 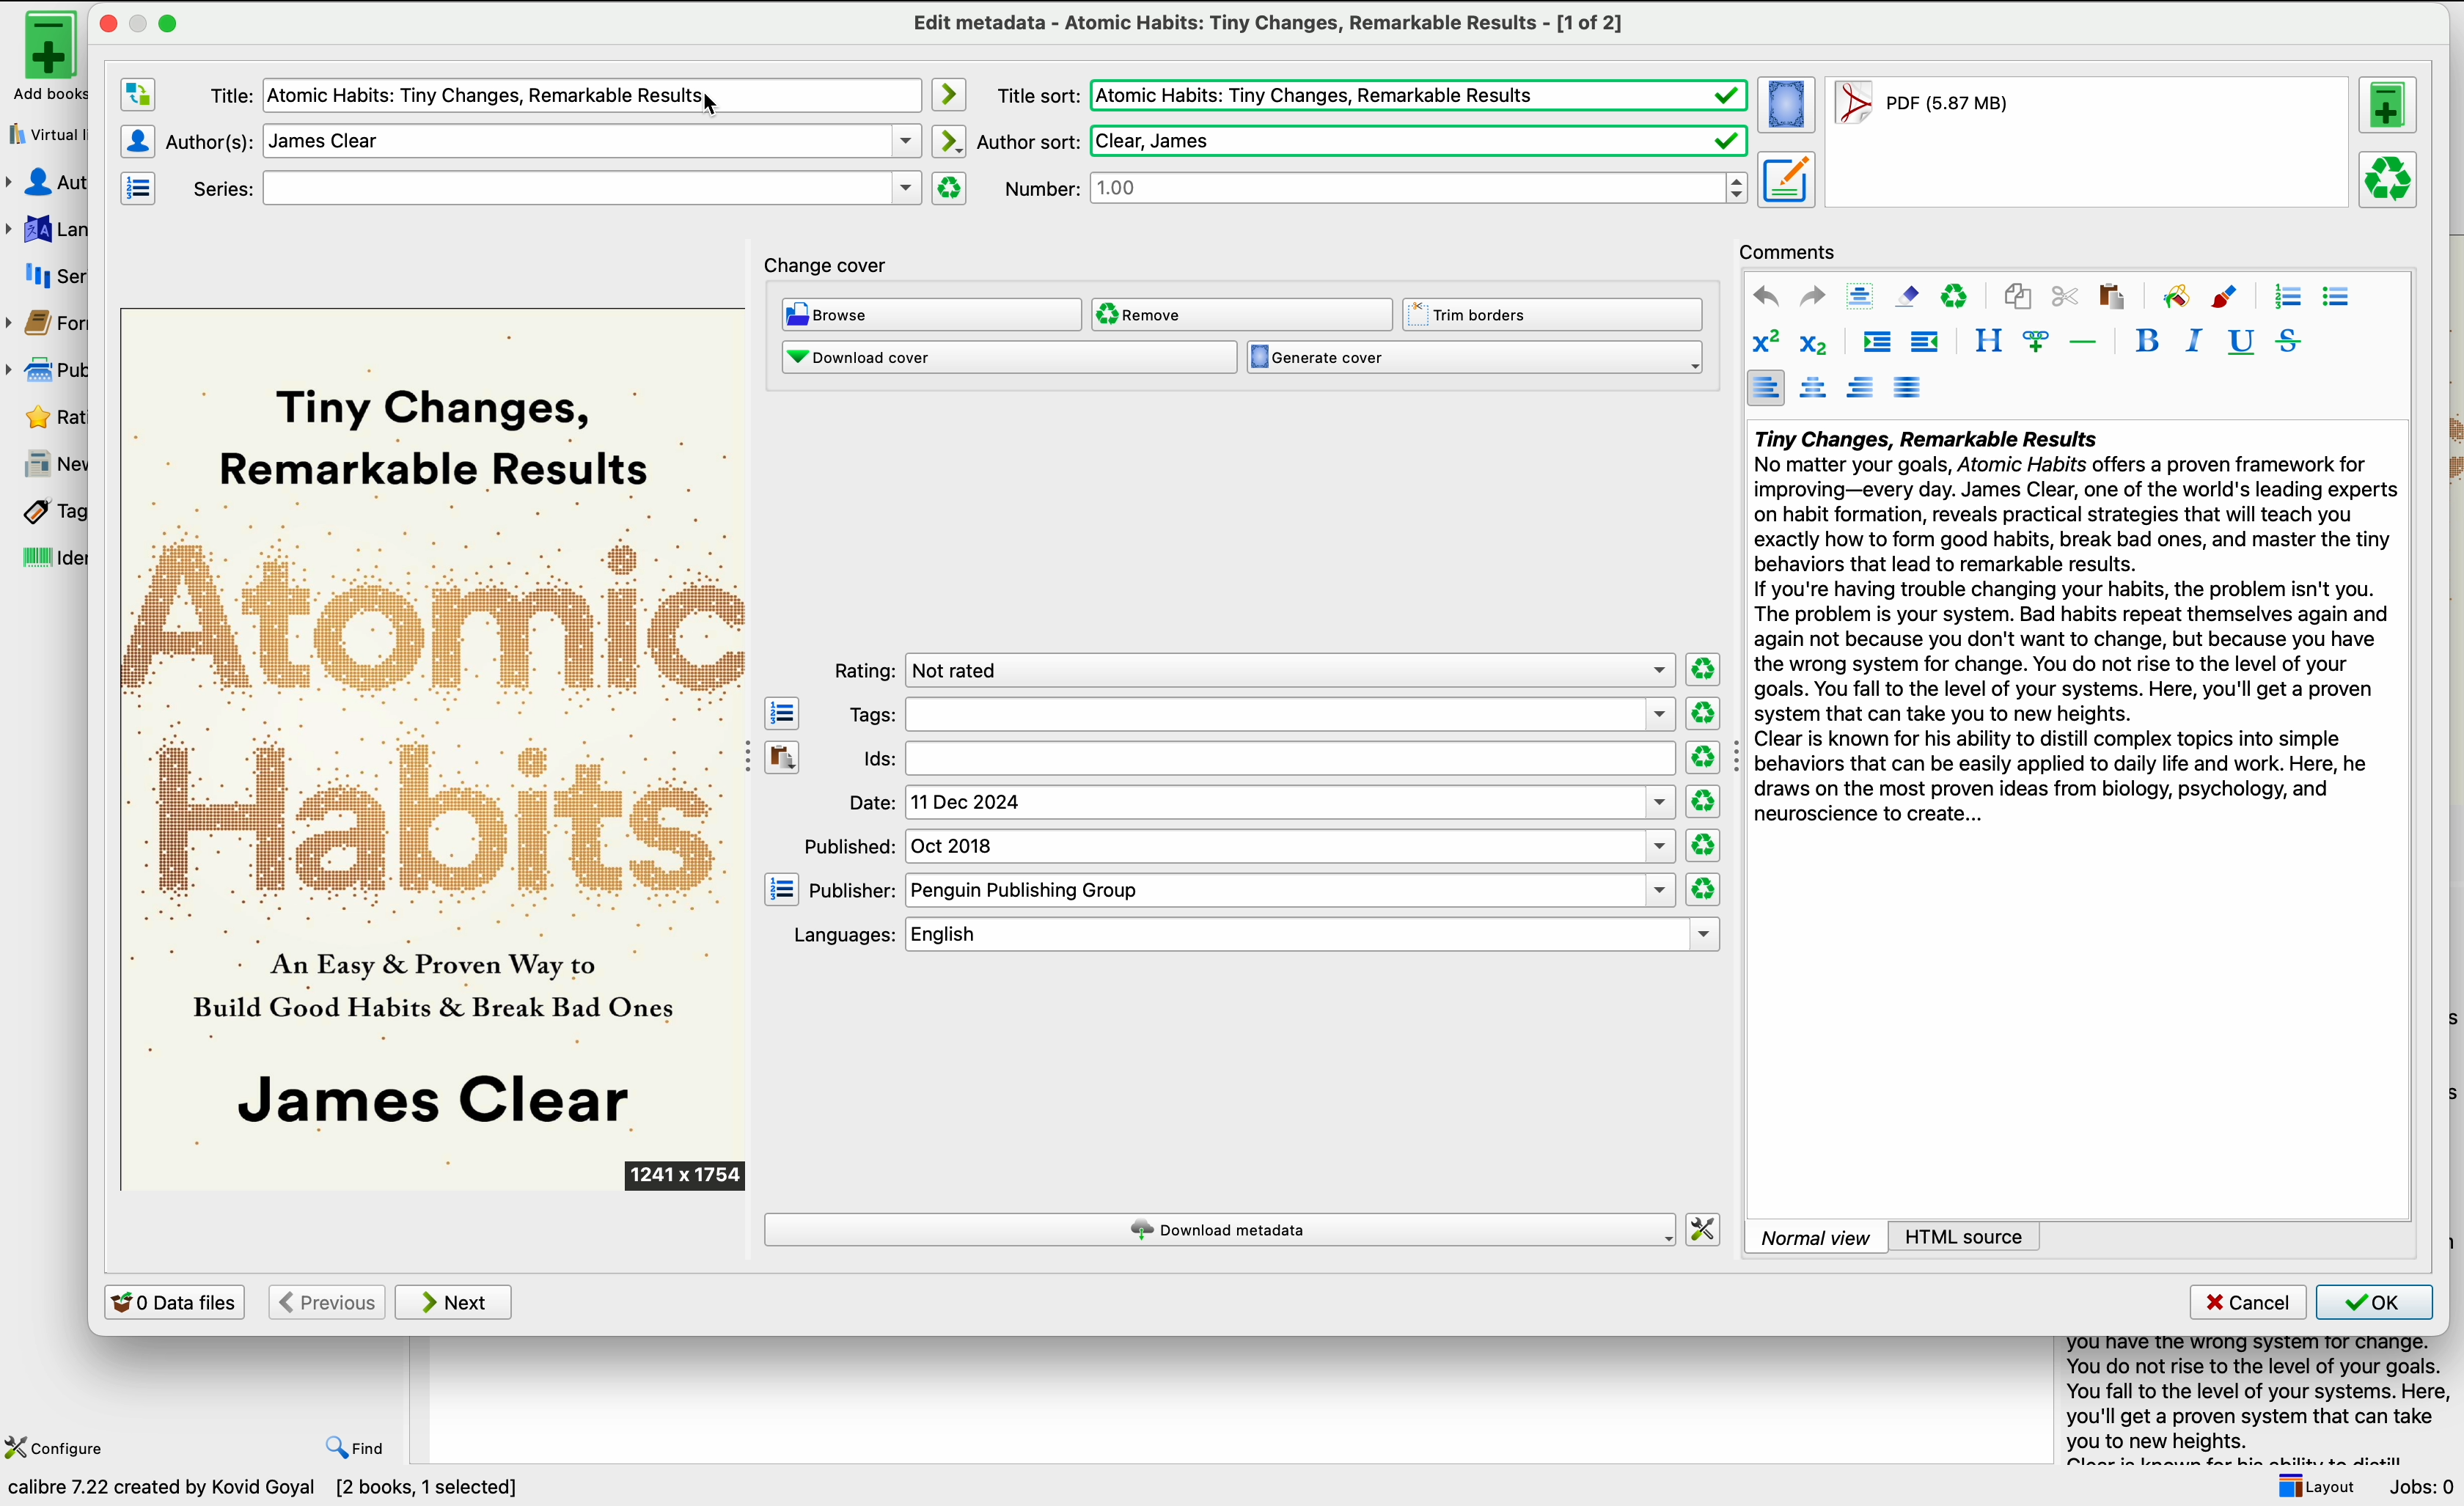 I want to click on authors, so click(x=49, y=183).